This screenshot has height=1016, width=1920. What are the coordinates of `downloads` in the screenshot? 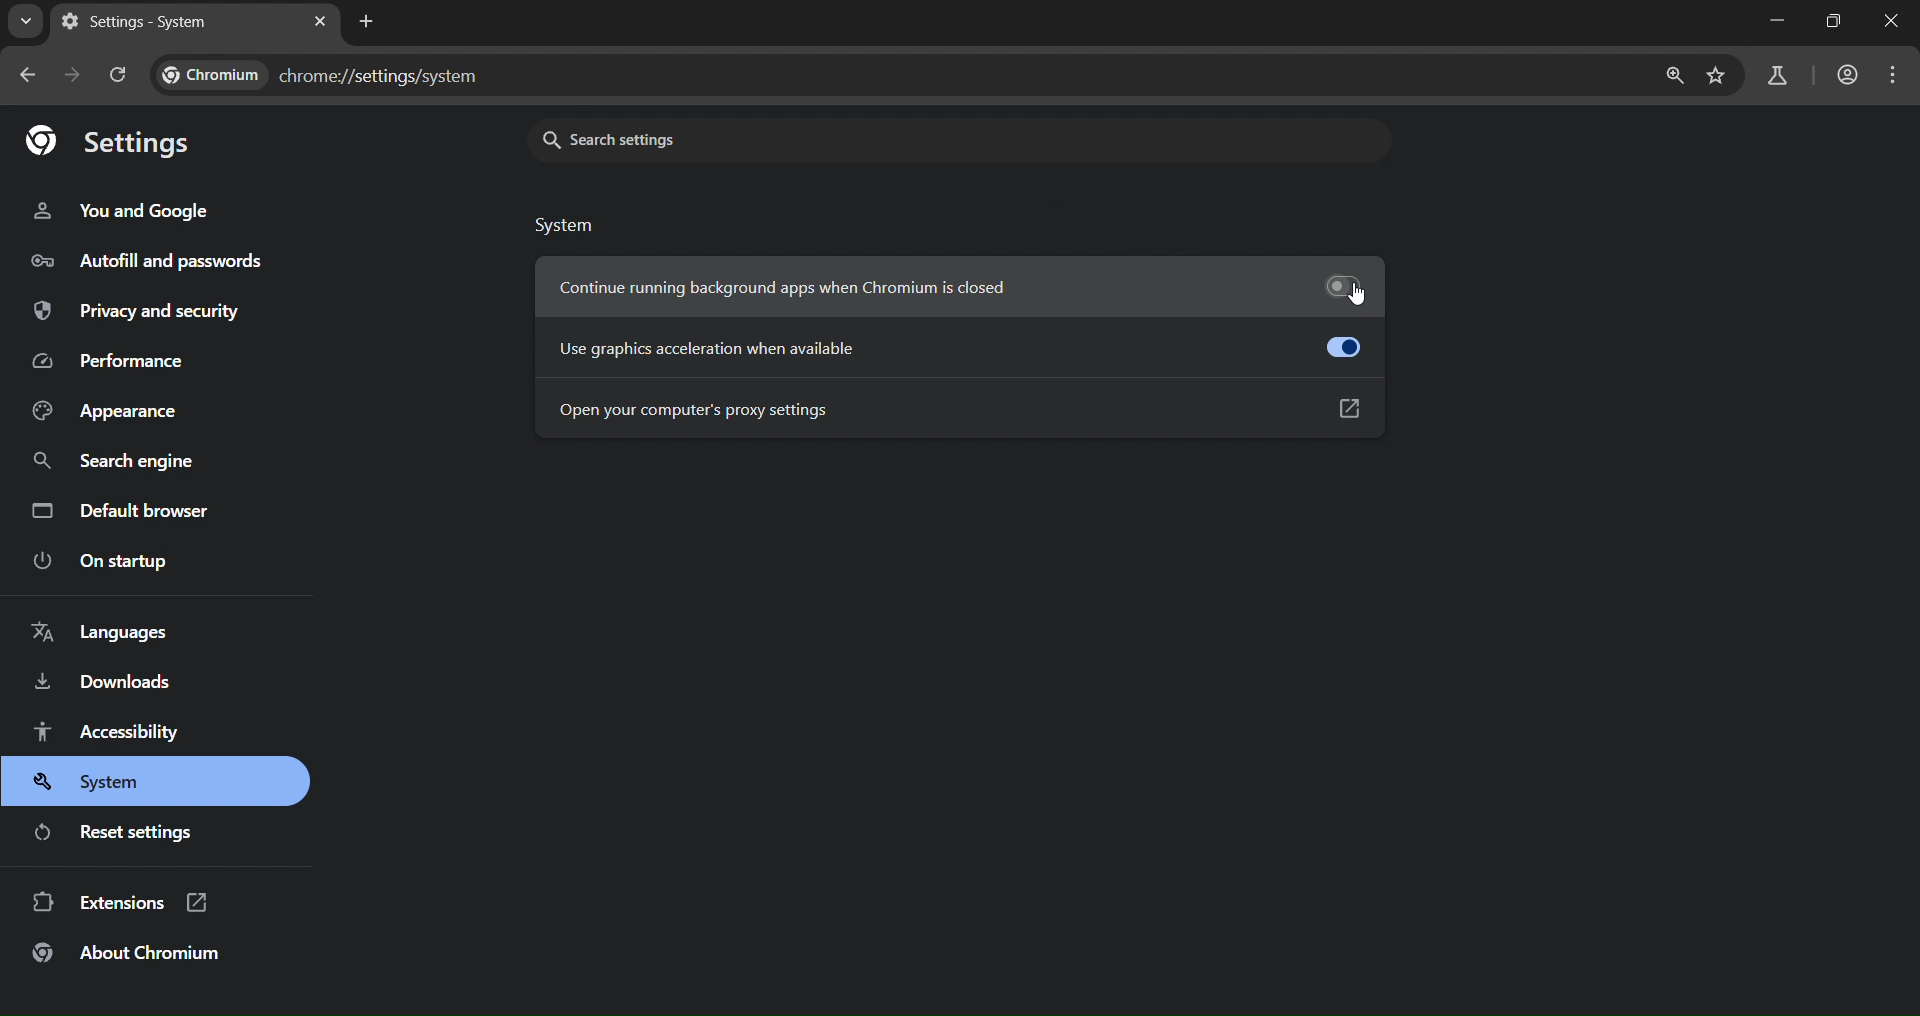 It's located at (113, 682).